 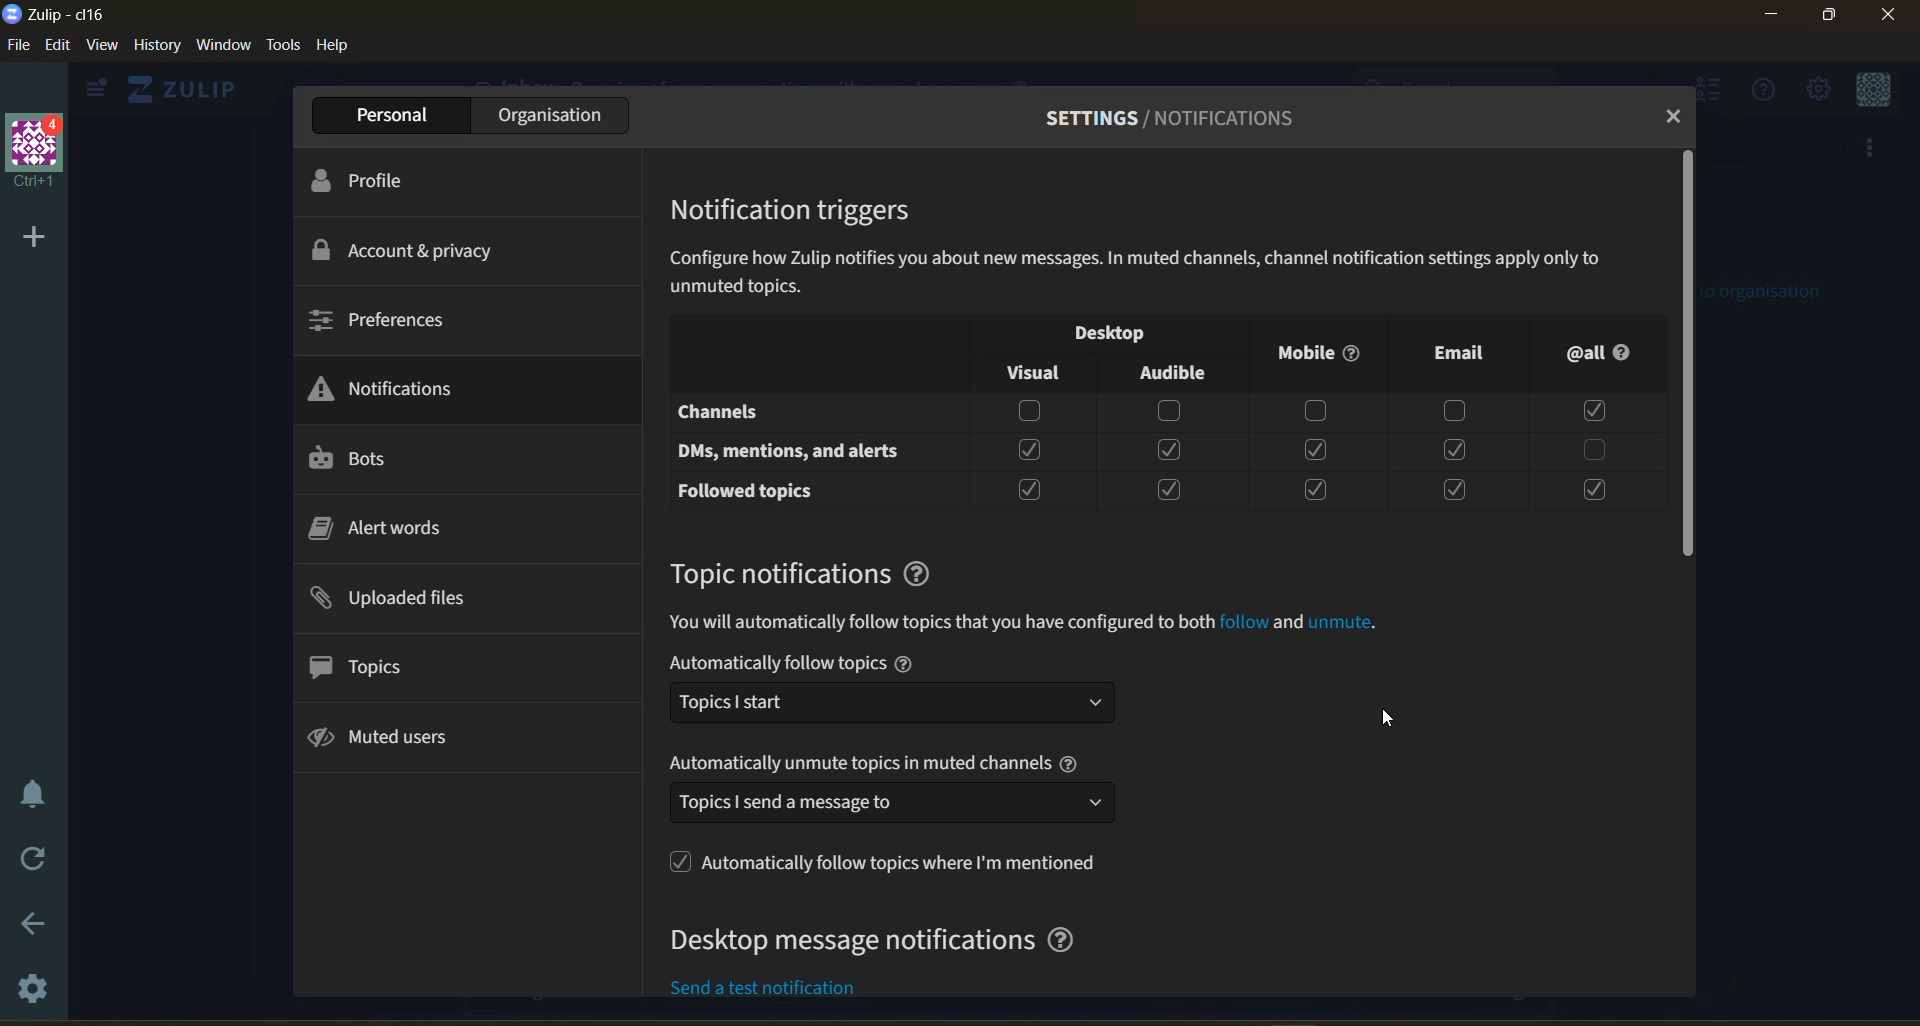 I want to click on Topic dropdown, so click(x=896, y=709).